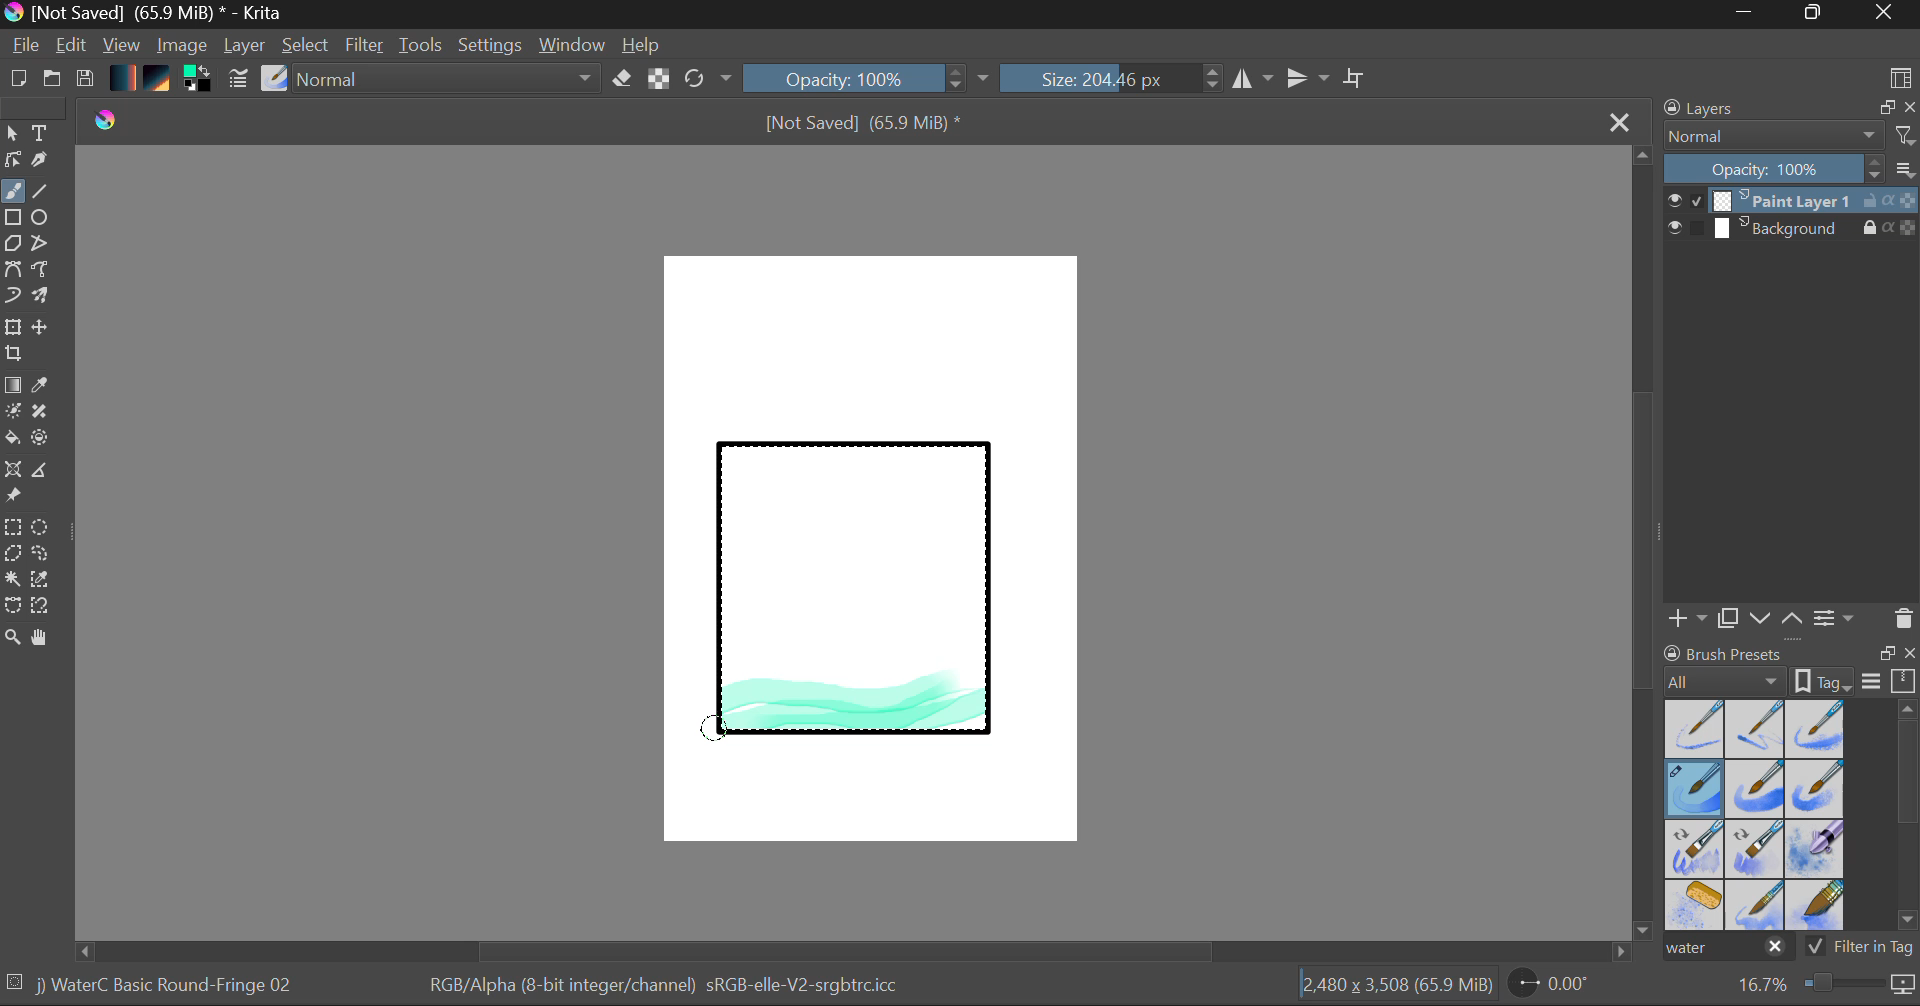 This screenshot has height=1006, width=1920. What do you see at coordinates (1560, 987) in the screenshot?
I see `Page Rotation` at bounding box center [1560, 987].